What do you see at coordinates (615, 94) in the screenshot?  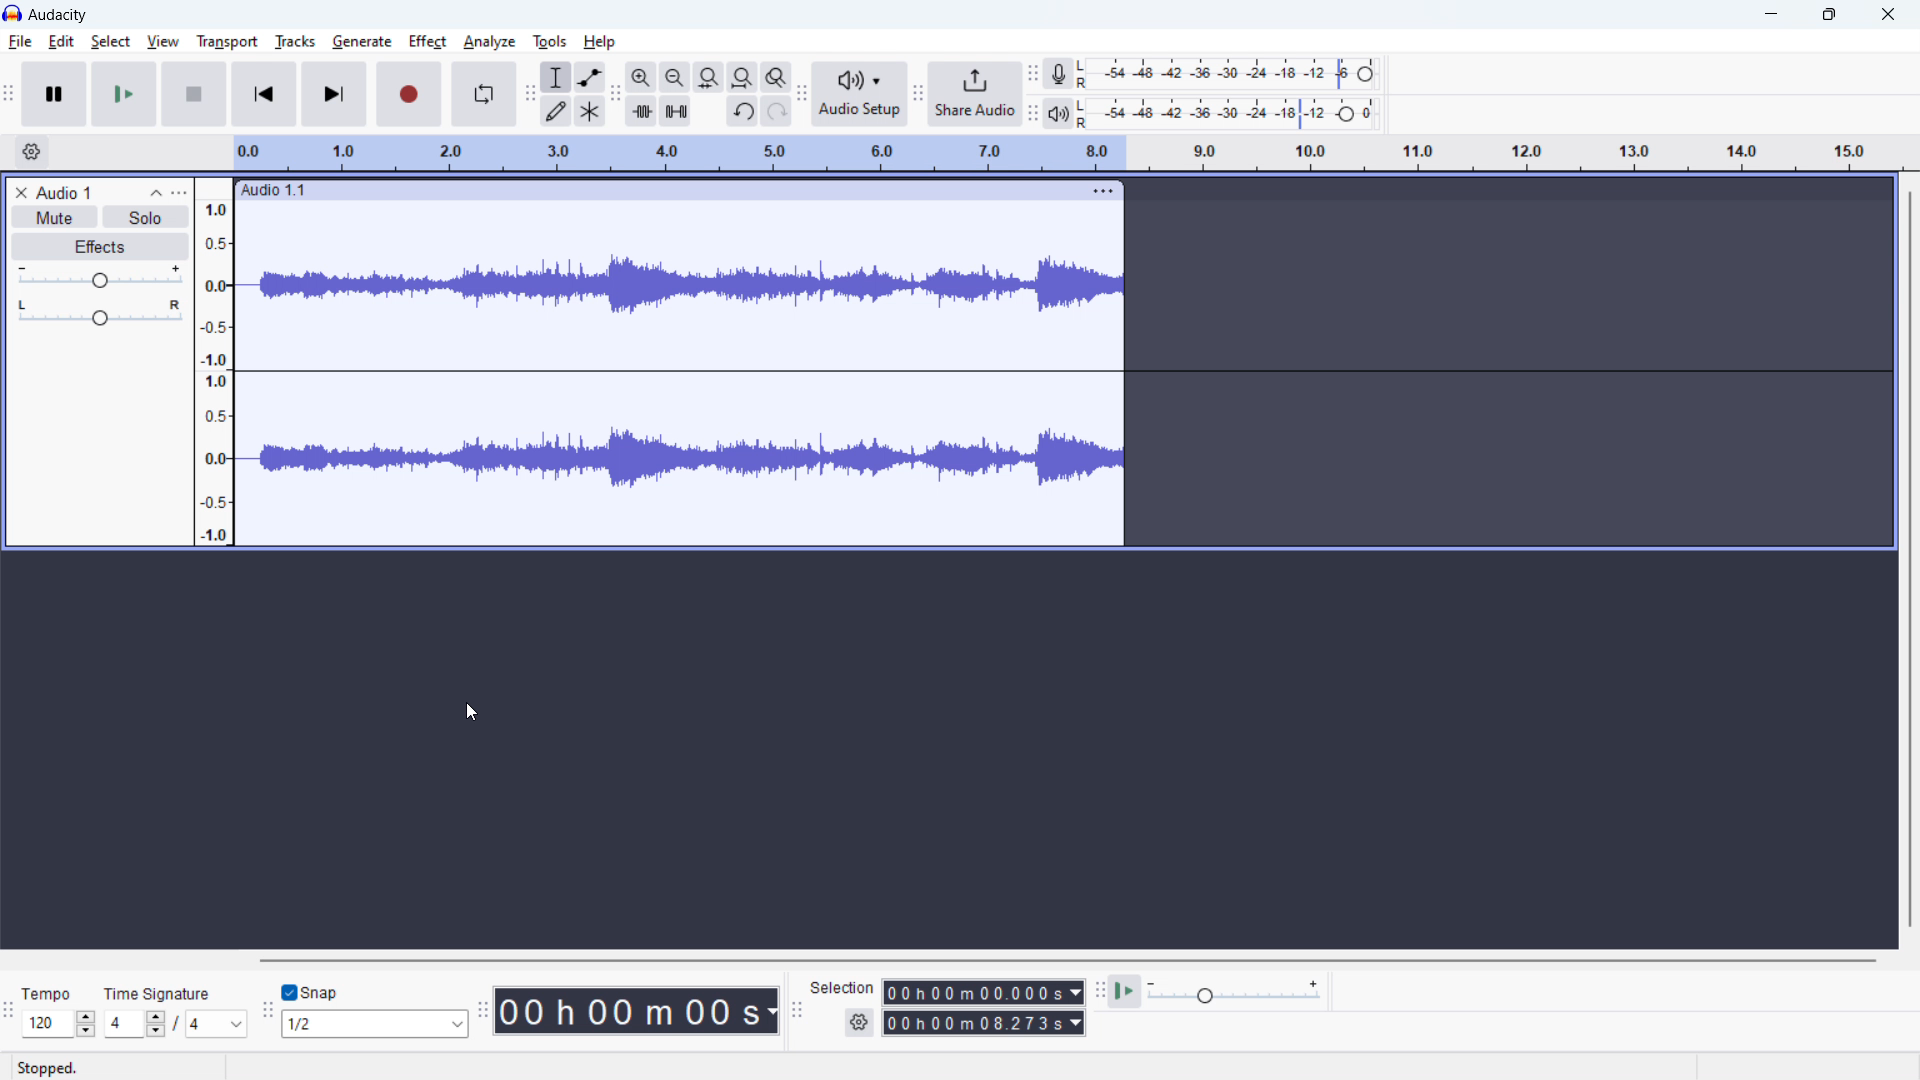 I see `edit toolbar` at bounding box center [615, 94].